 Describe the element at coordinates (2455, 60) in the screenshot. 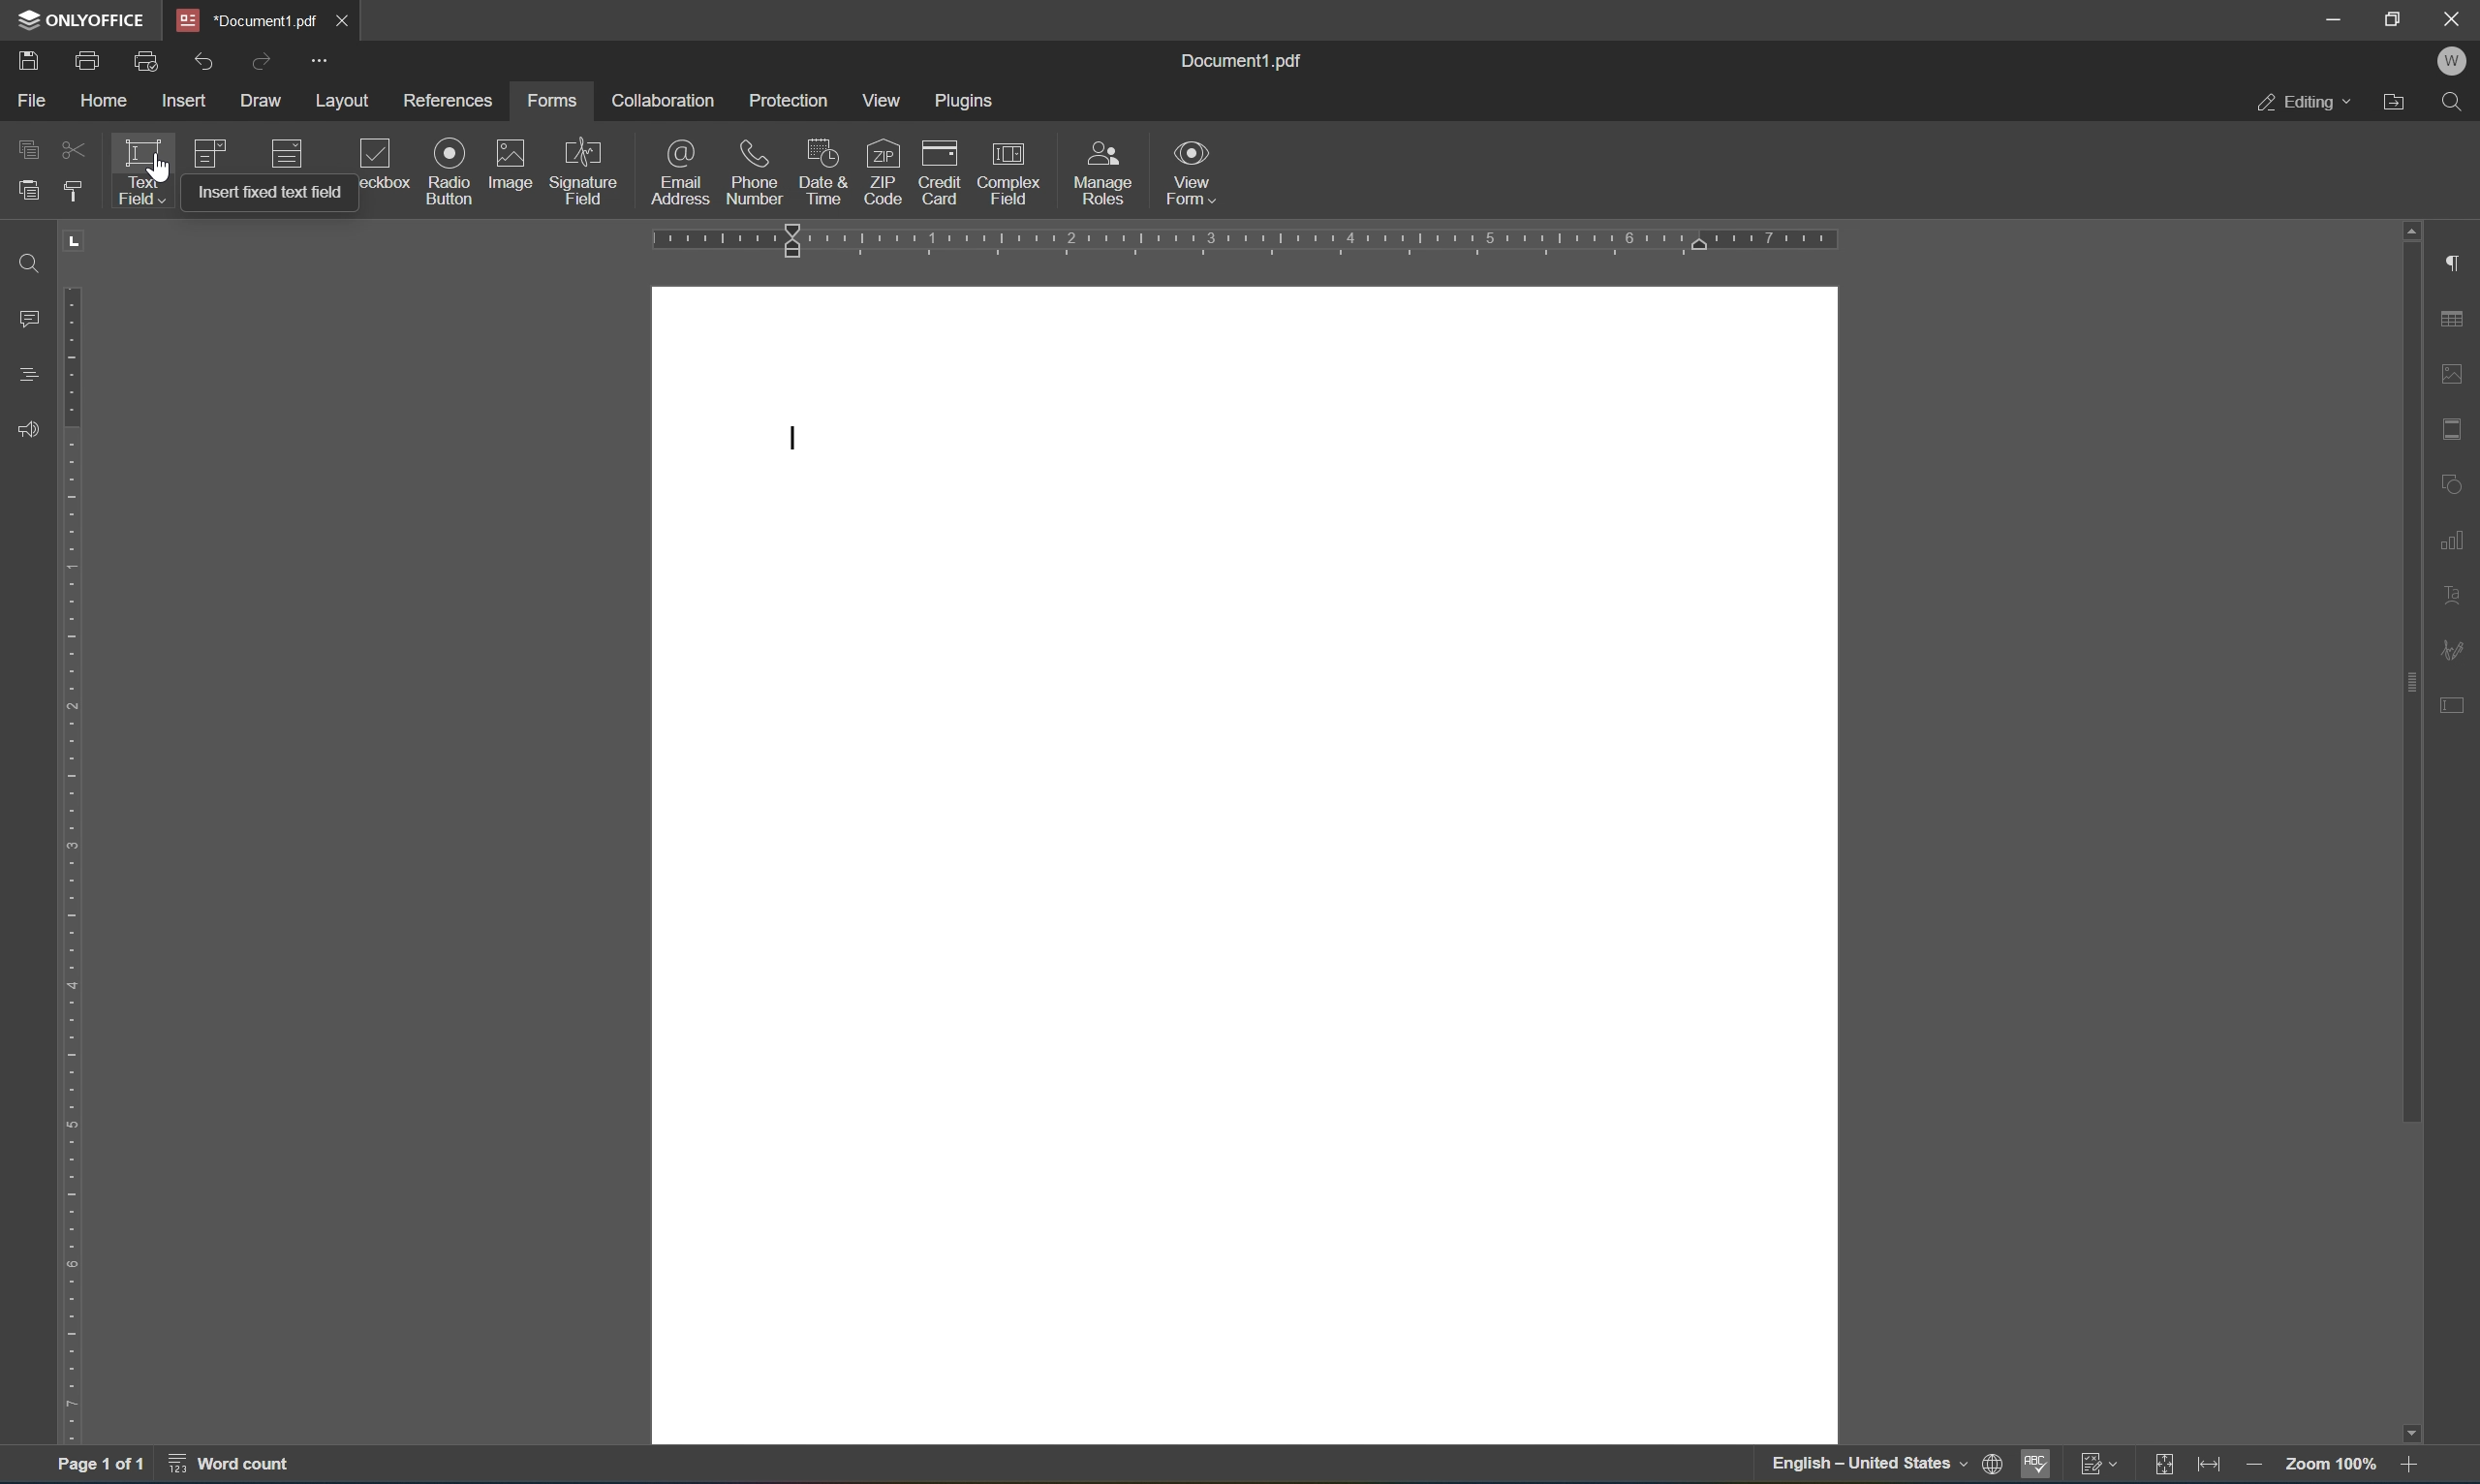

I see `W` at that location.